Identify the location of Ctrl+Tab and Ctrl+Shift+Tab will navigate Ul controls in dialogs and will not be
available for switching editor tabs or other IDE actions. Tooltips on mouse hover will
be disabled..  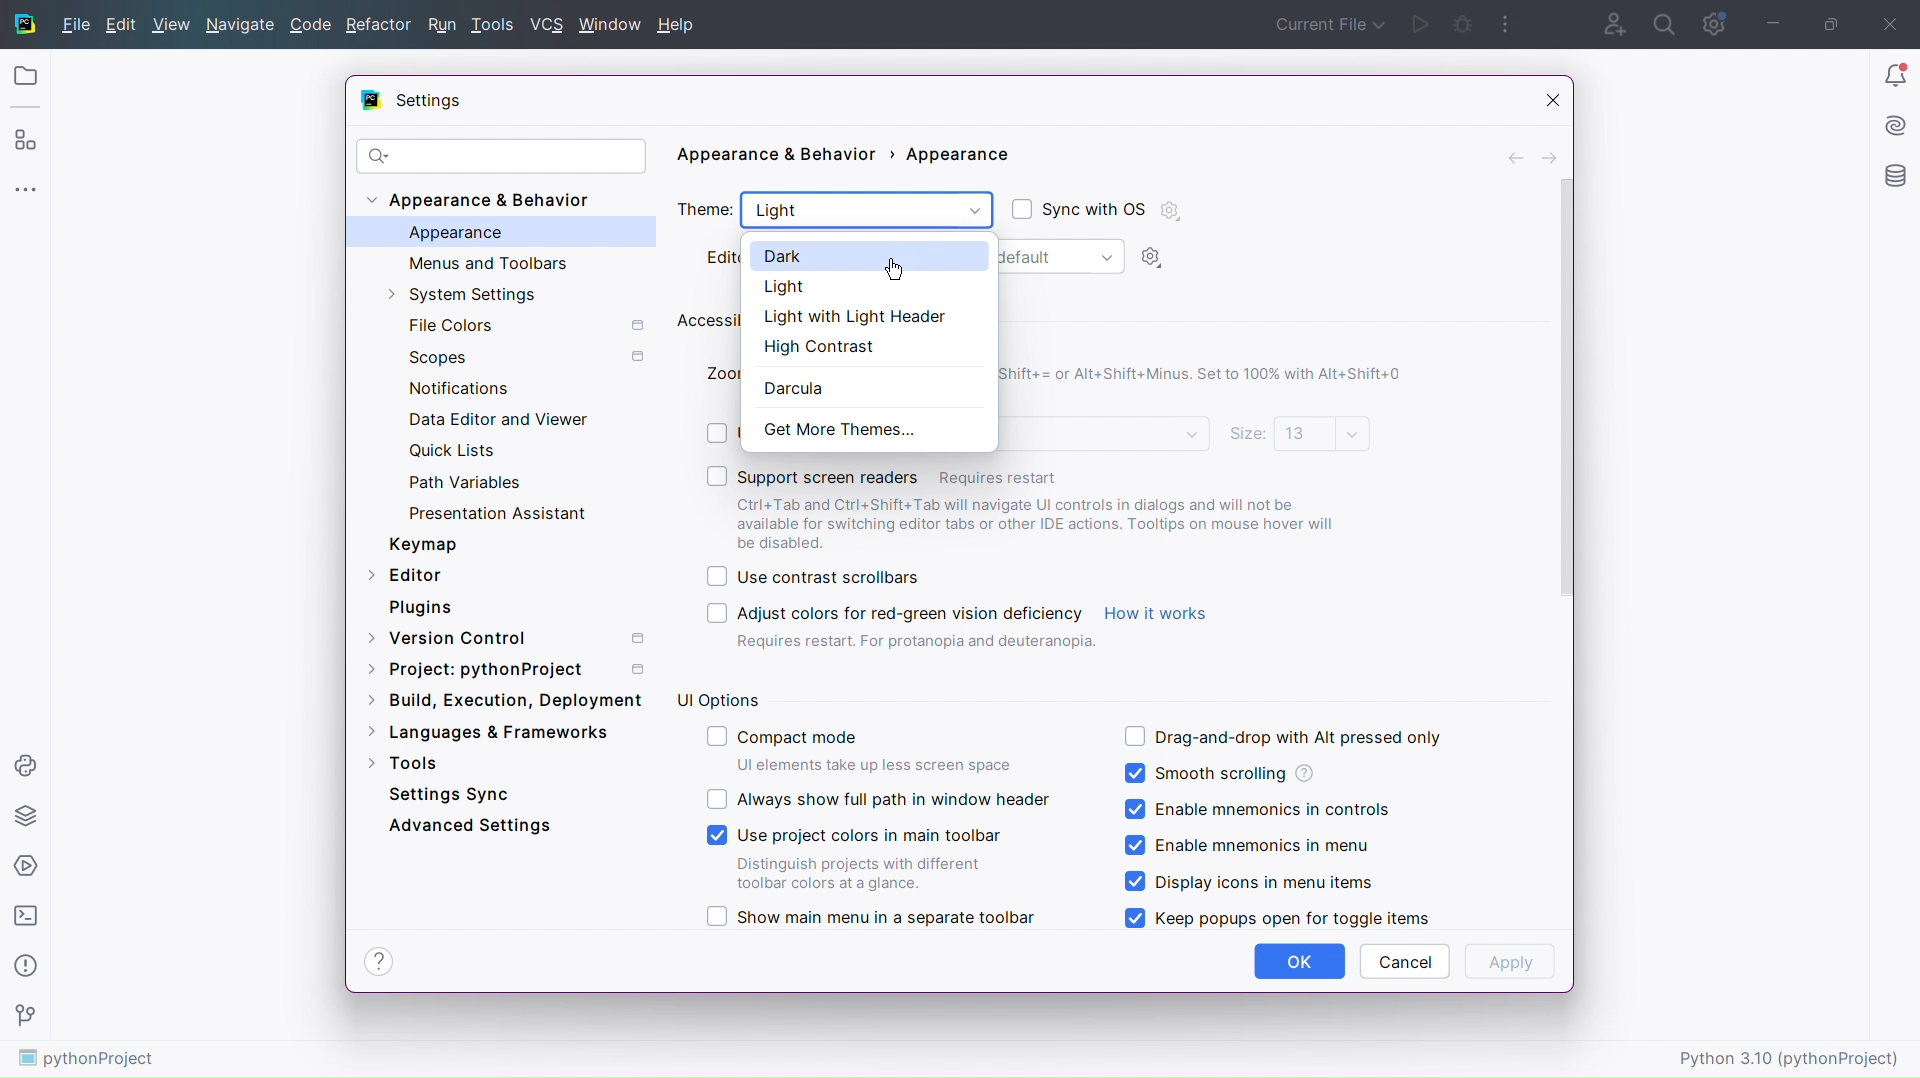
(1046, 523).